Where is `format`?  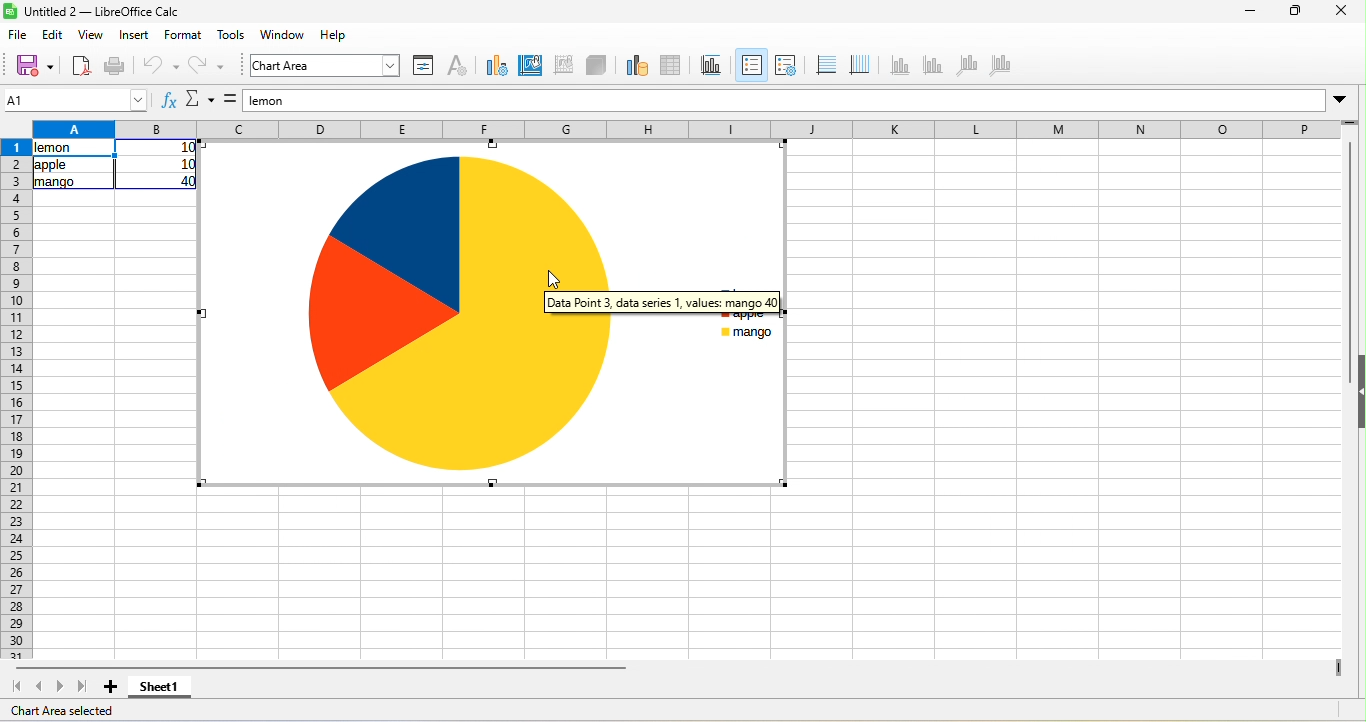 format is located at coordinates (182, 37).